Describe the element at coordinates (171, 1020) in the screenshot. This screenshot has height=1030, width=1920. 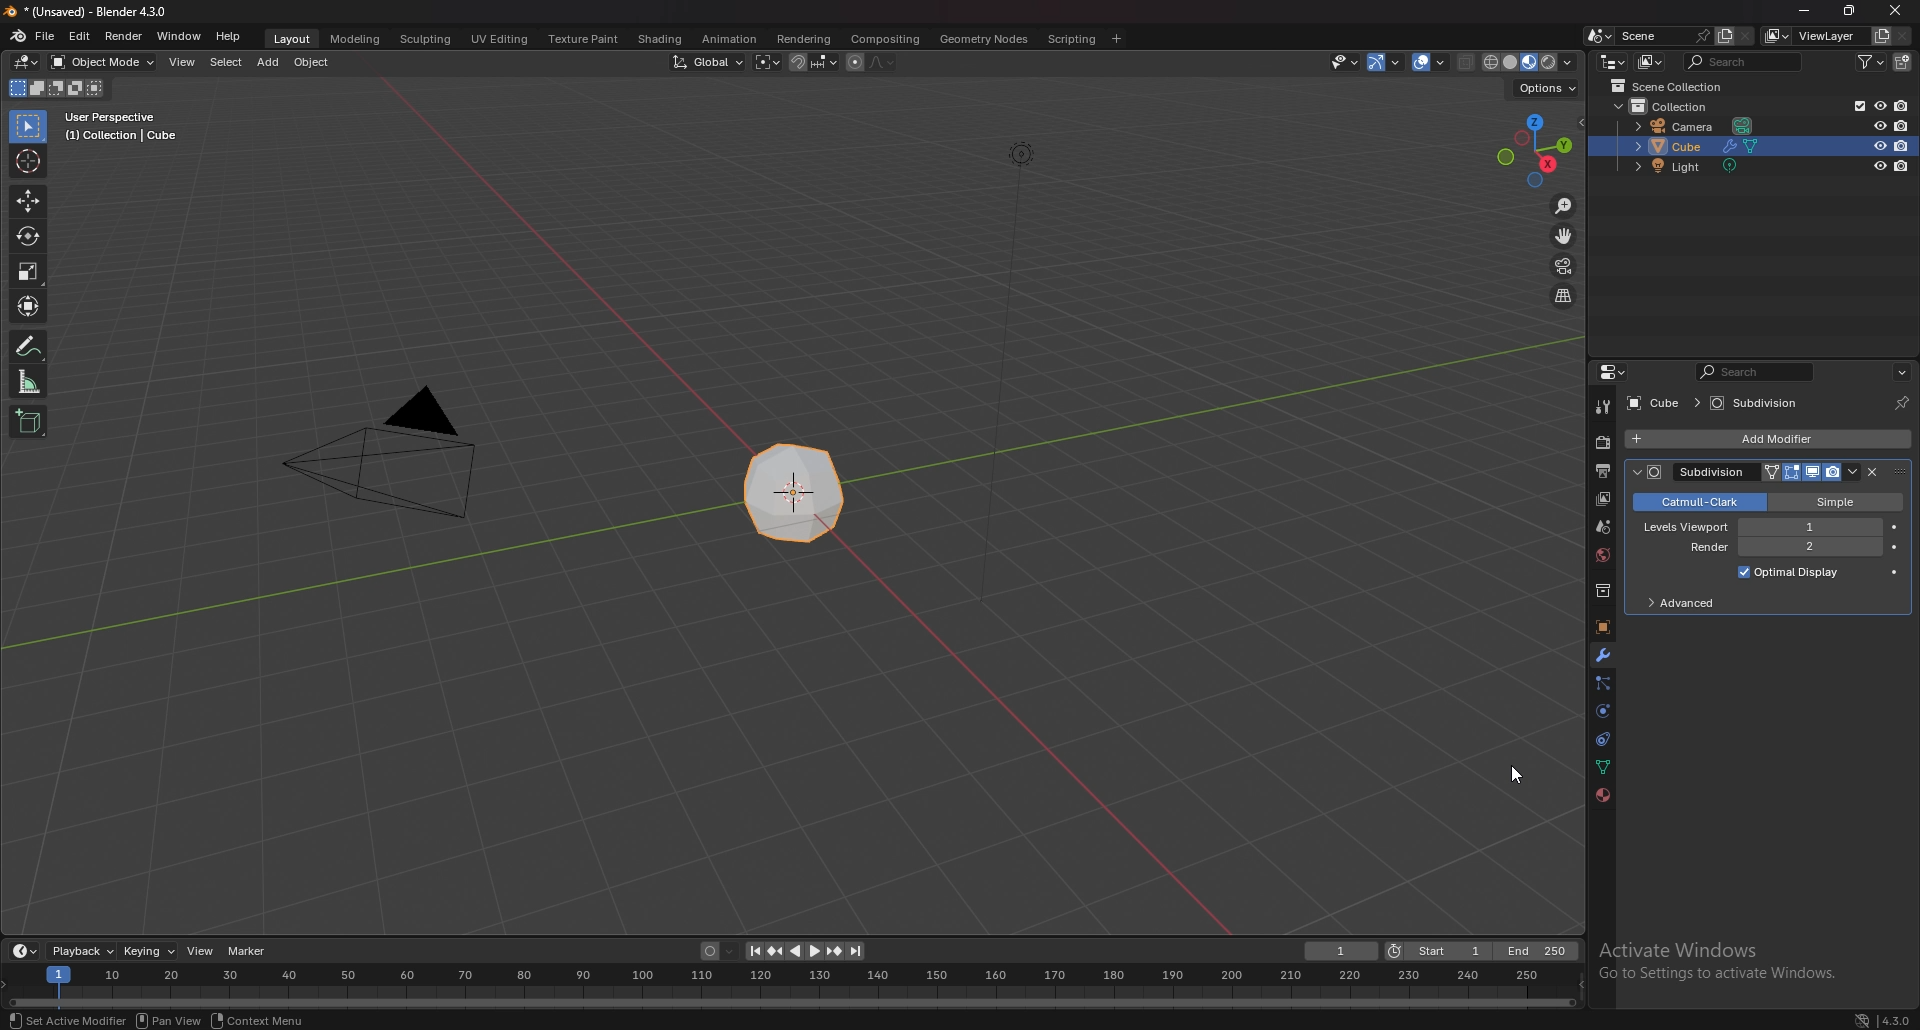
I see `pan view` at that location.